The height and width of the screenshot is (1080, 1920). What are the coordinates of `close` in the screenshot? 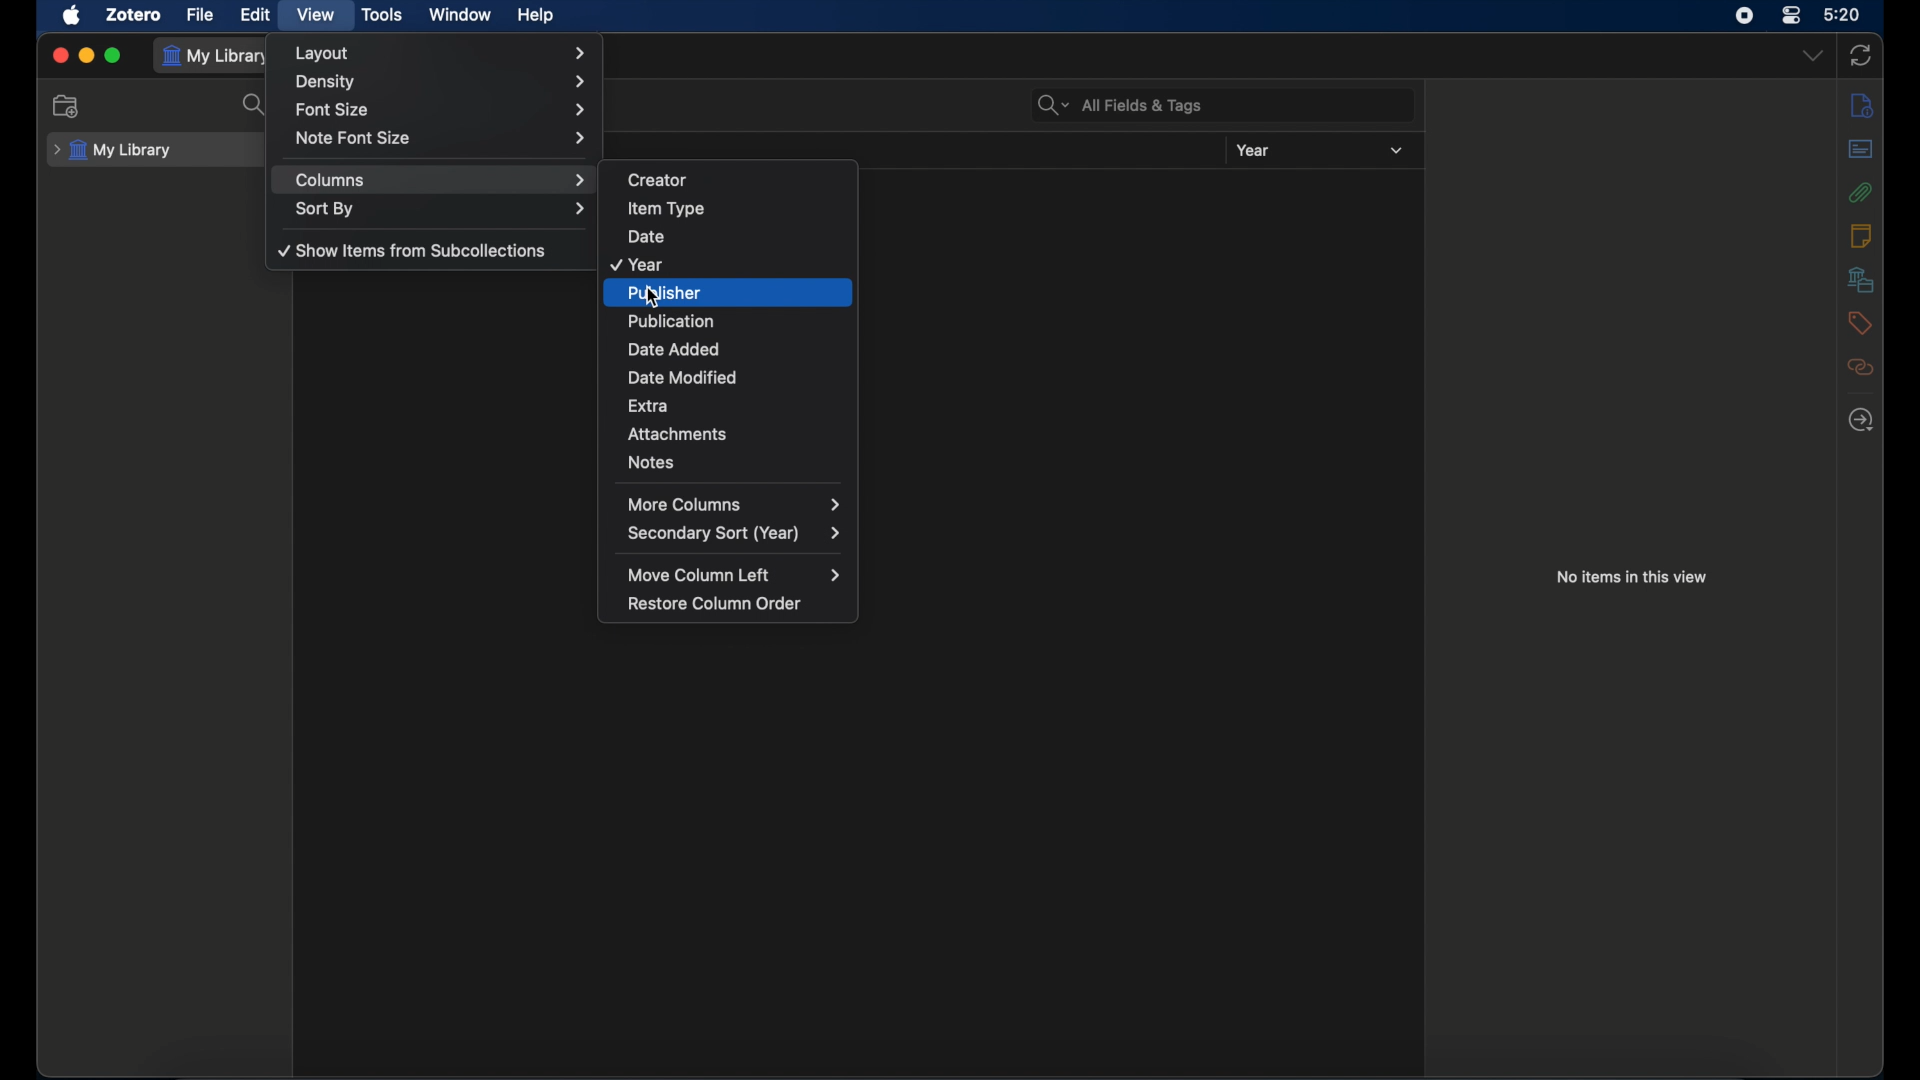 It's located at (60, 56).